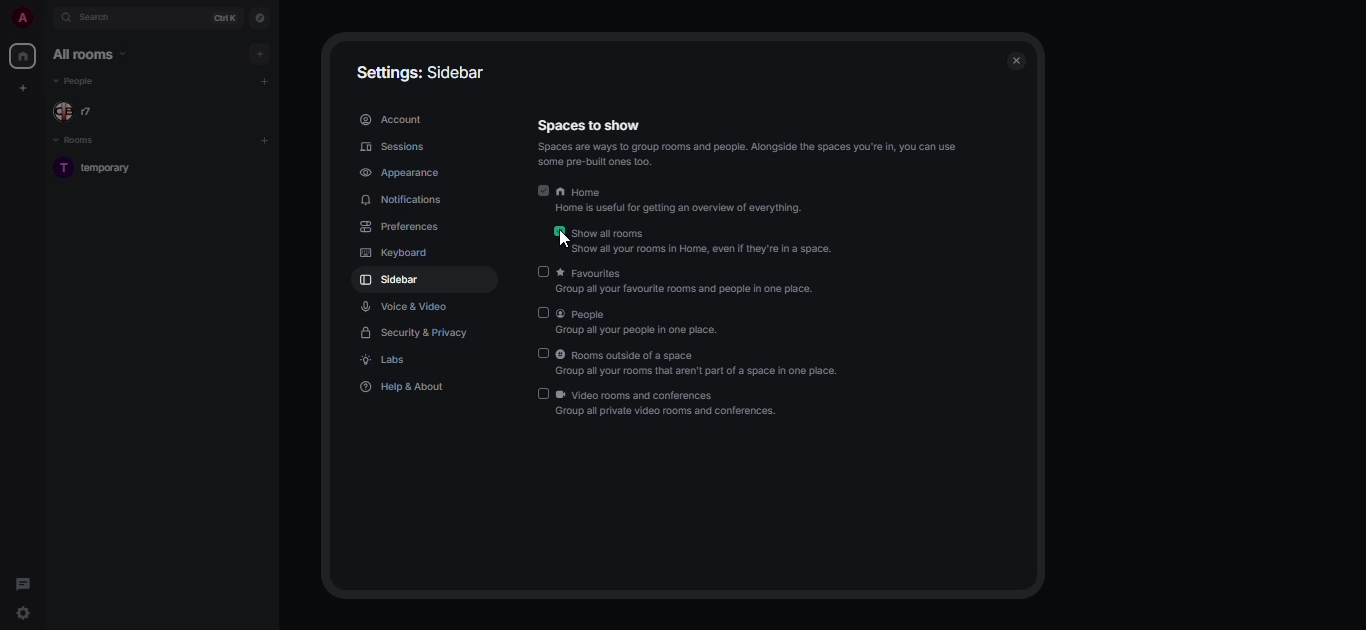 Image resolution: width=1366 pixels, height=630 pixels. I want to click on enabled, so click(559, 231).